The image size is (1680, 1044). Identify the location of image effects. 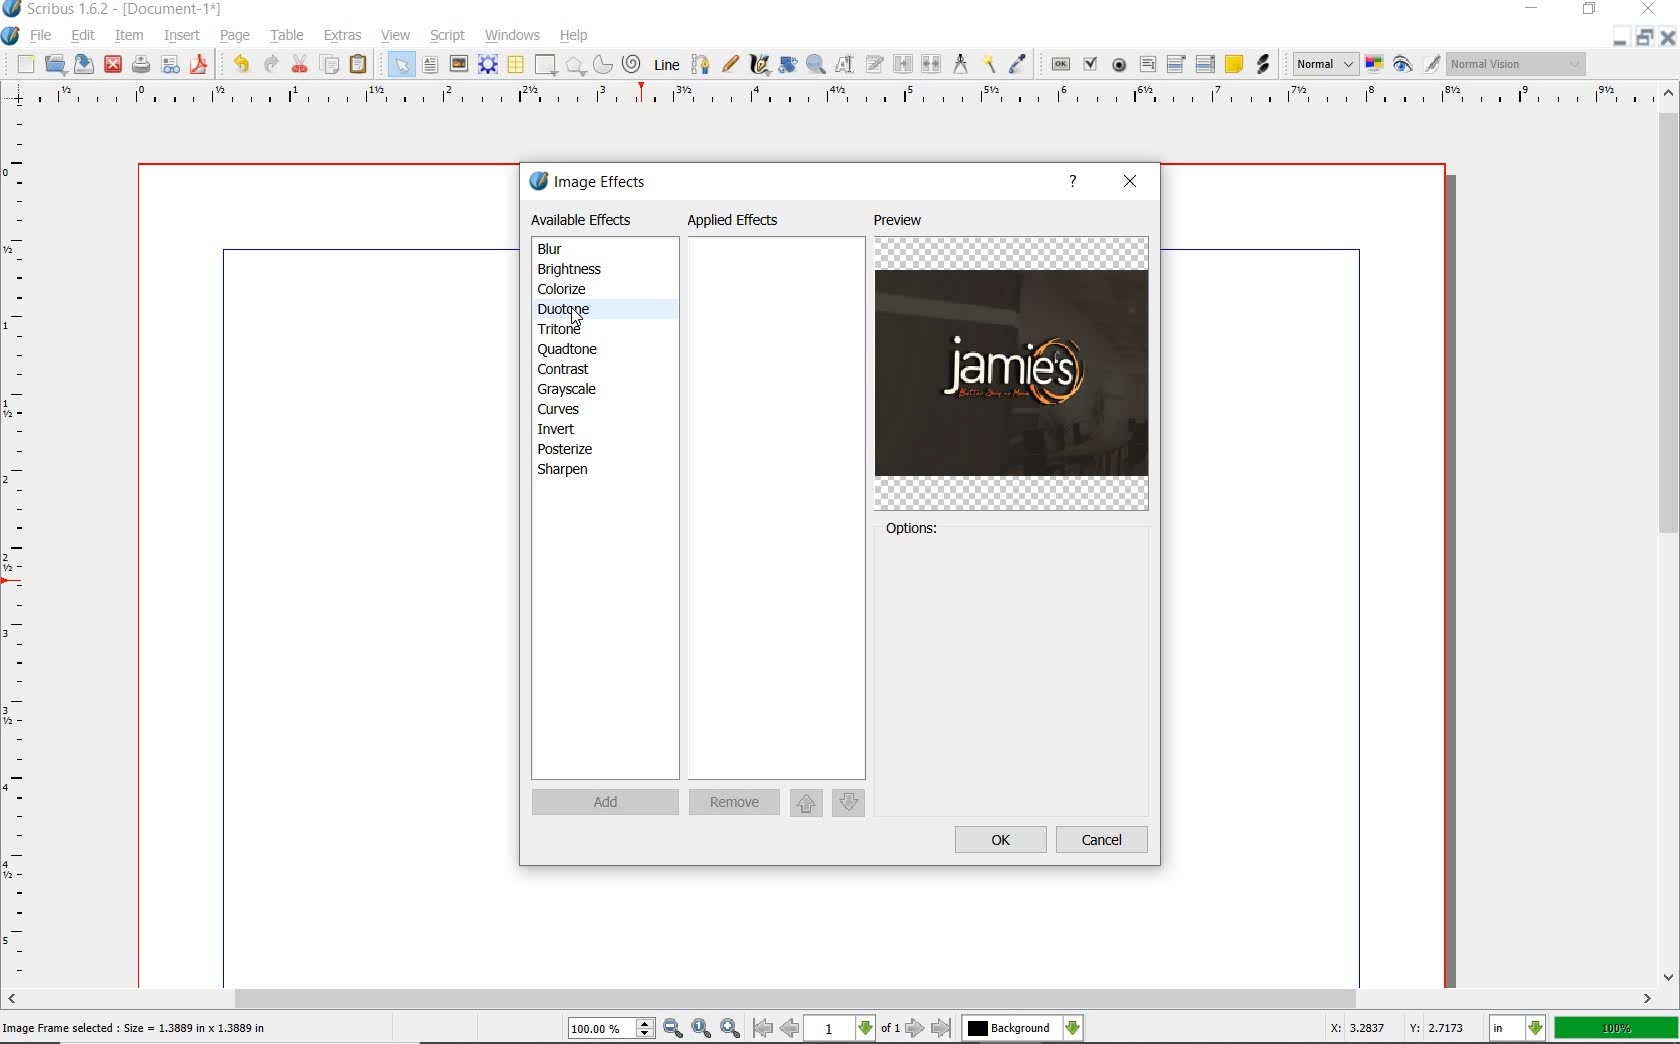
(593, 183).